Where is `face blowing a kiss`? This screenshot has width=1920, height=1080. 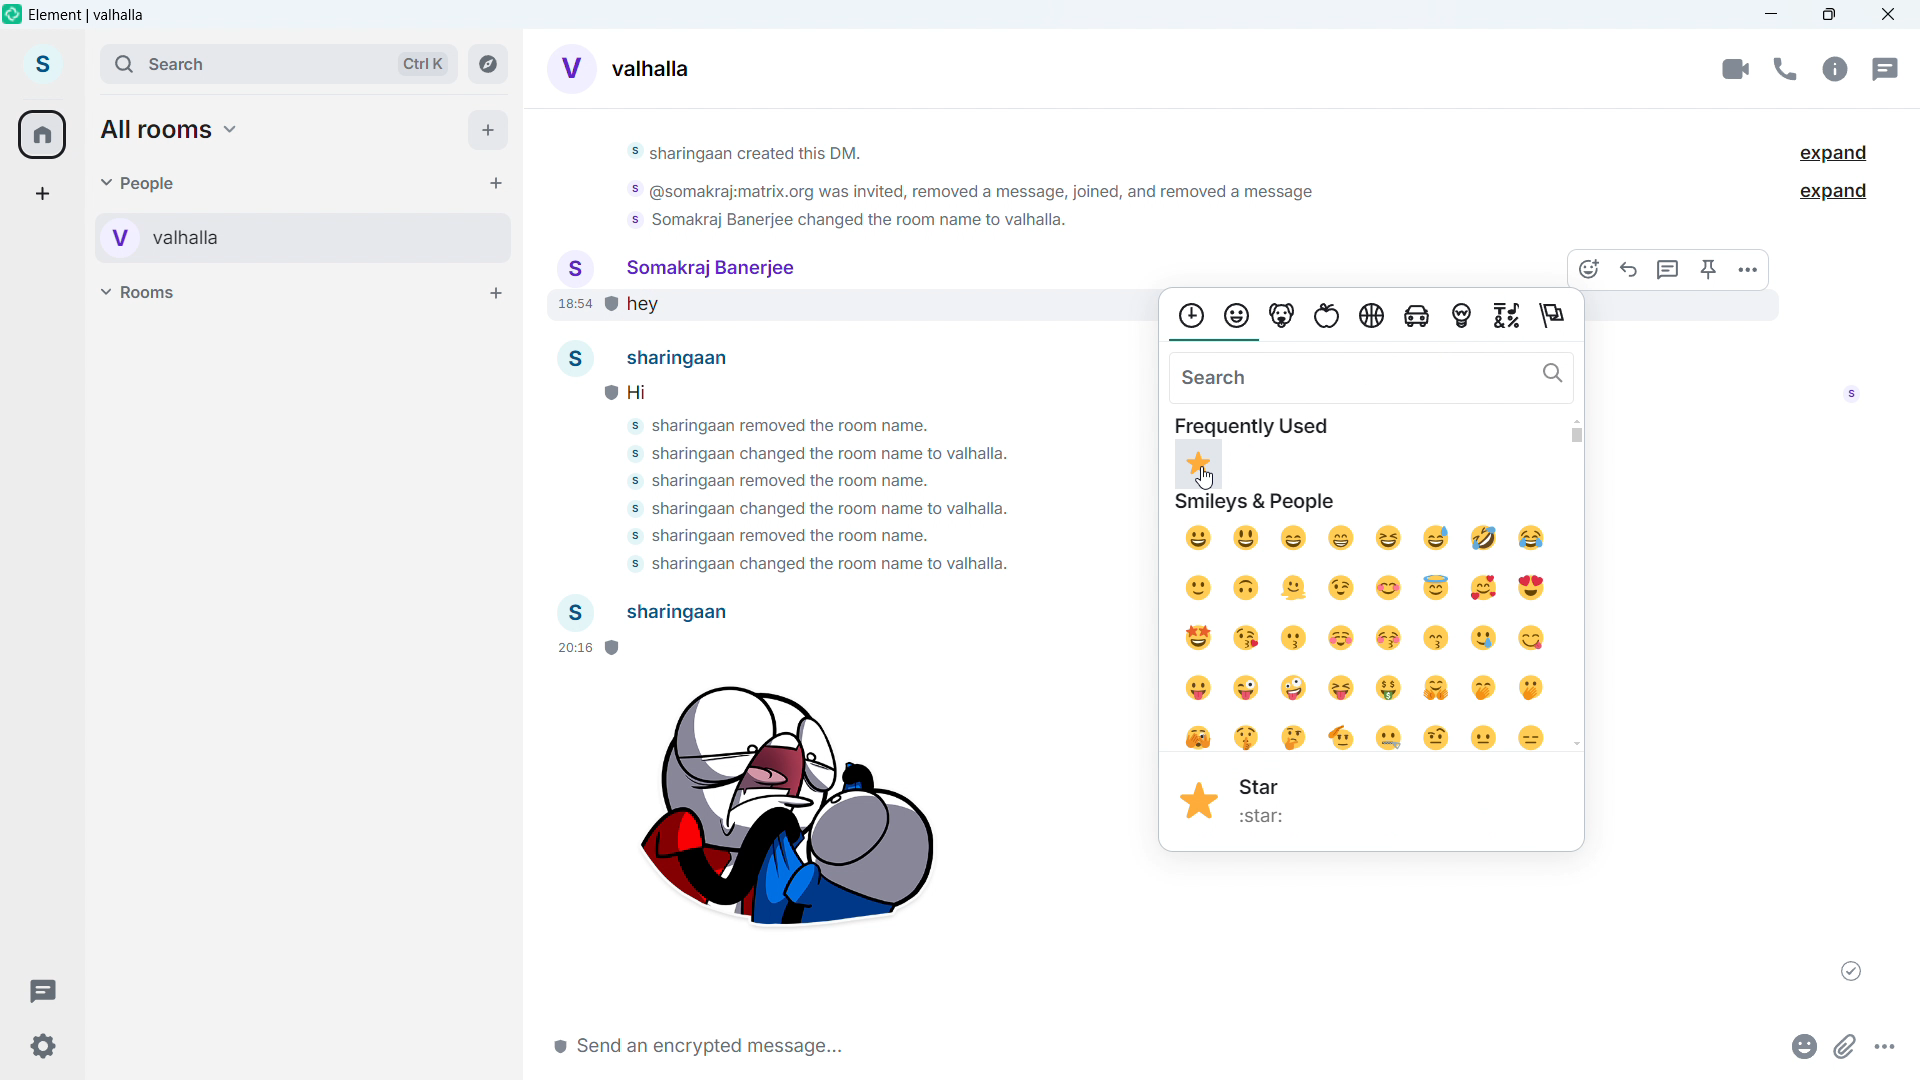
face blowing a kiss is located at coordinates (1247, 640).